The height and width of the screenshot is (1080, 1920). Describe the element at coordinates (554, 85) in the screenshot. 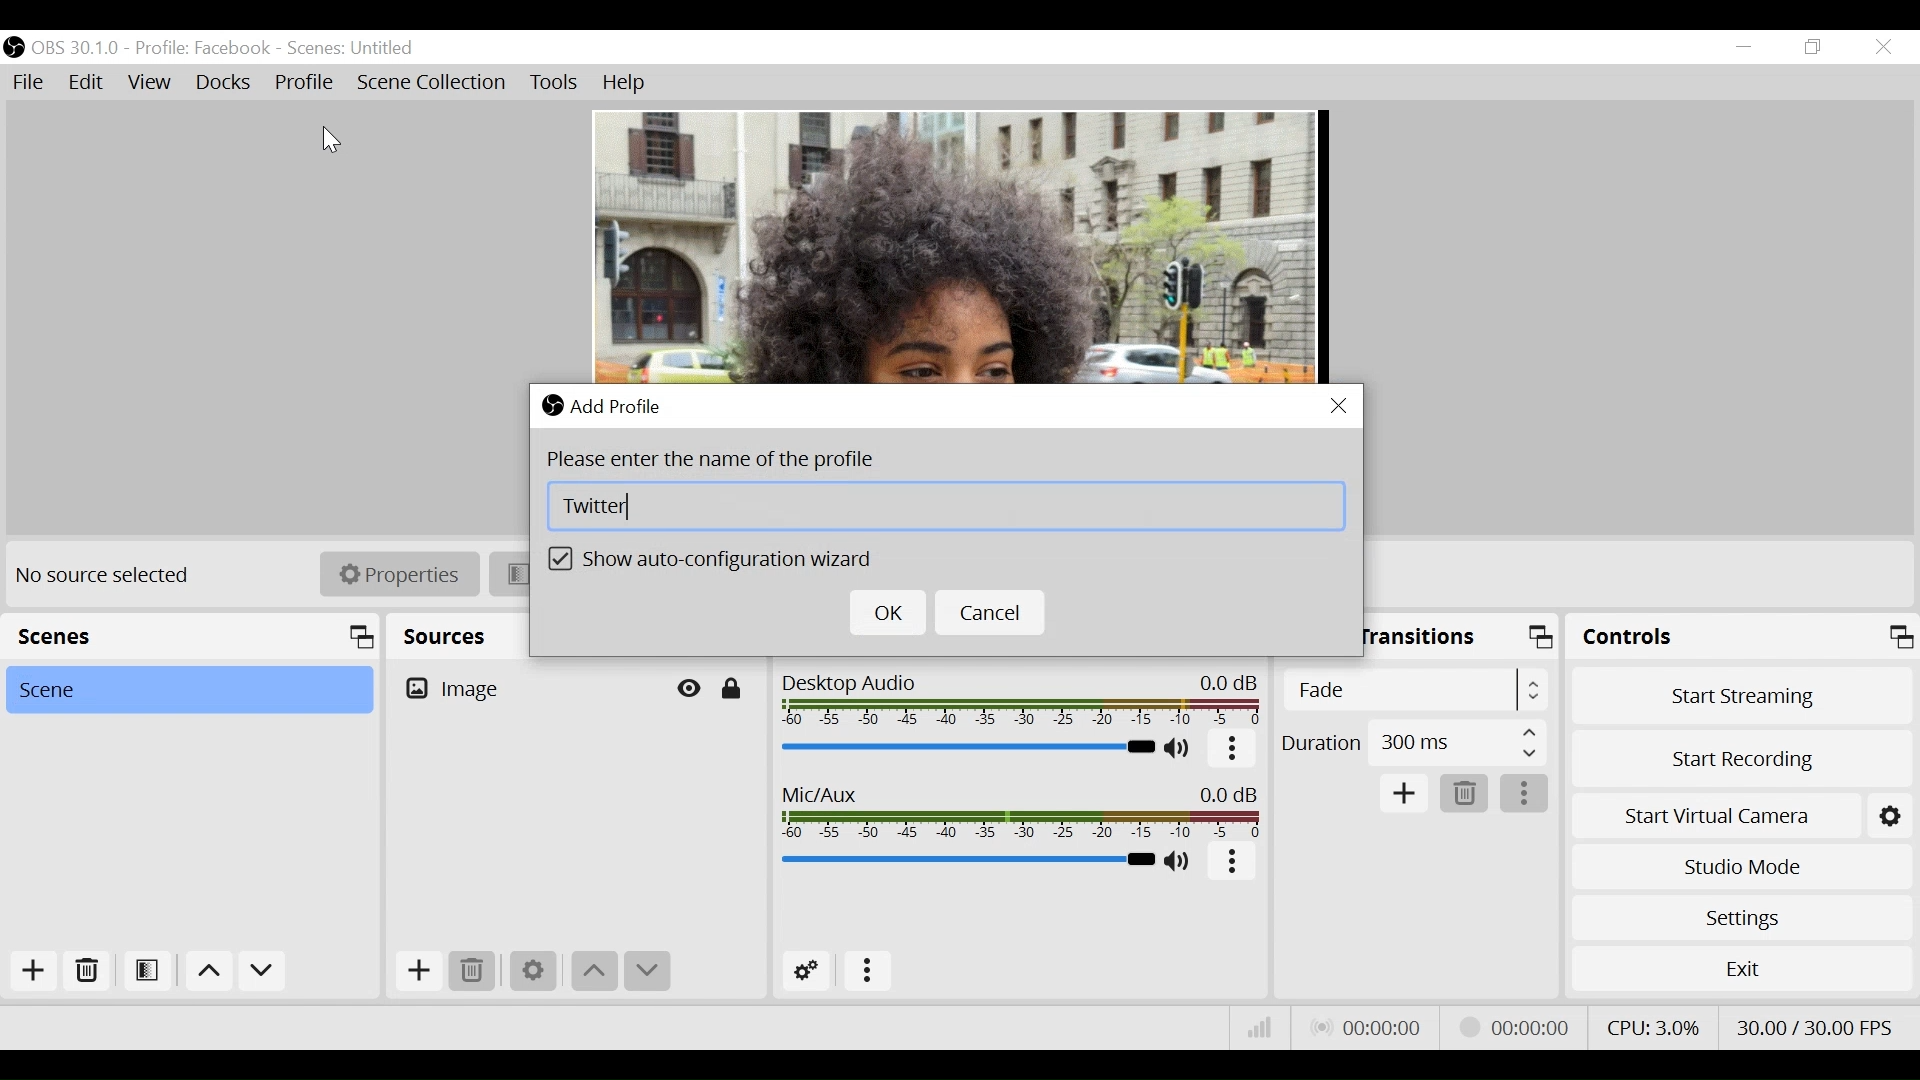

I see `Tools` at that location.